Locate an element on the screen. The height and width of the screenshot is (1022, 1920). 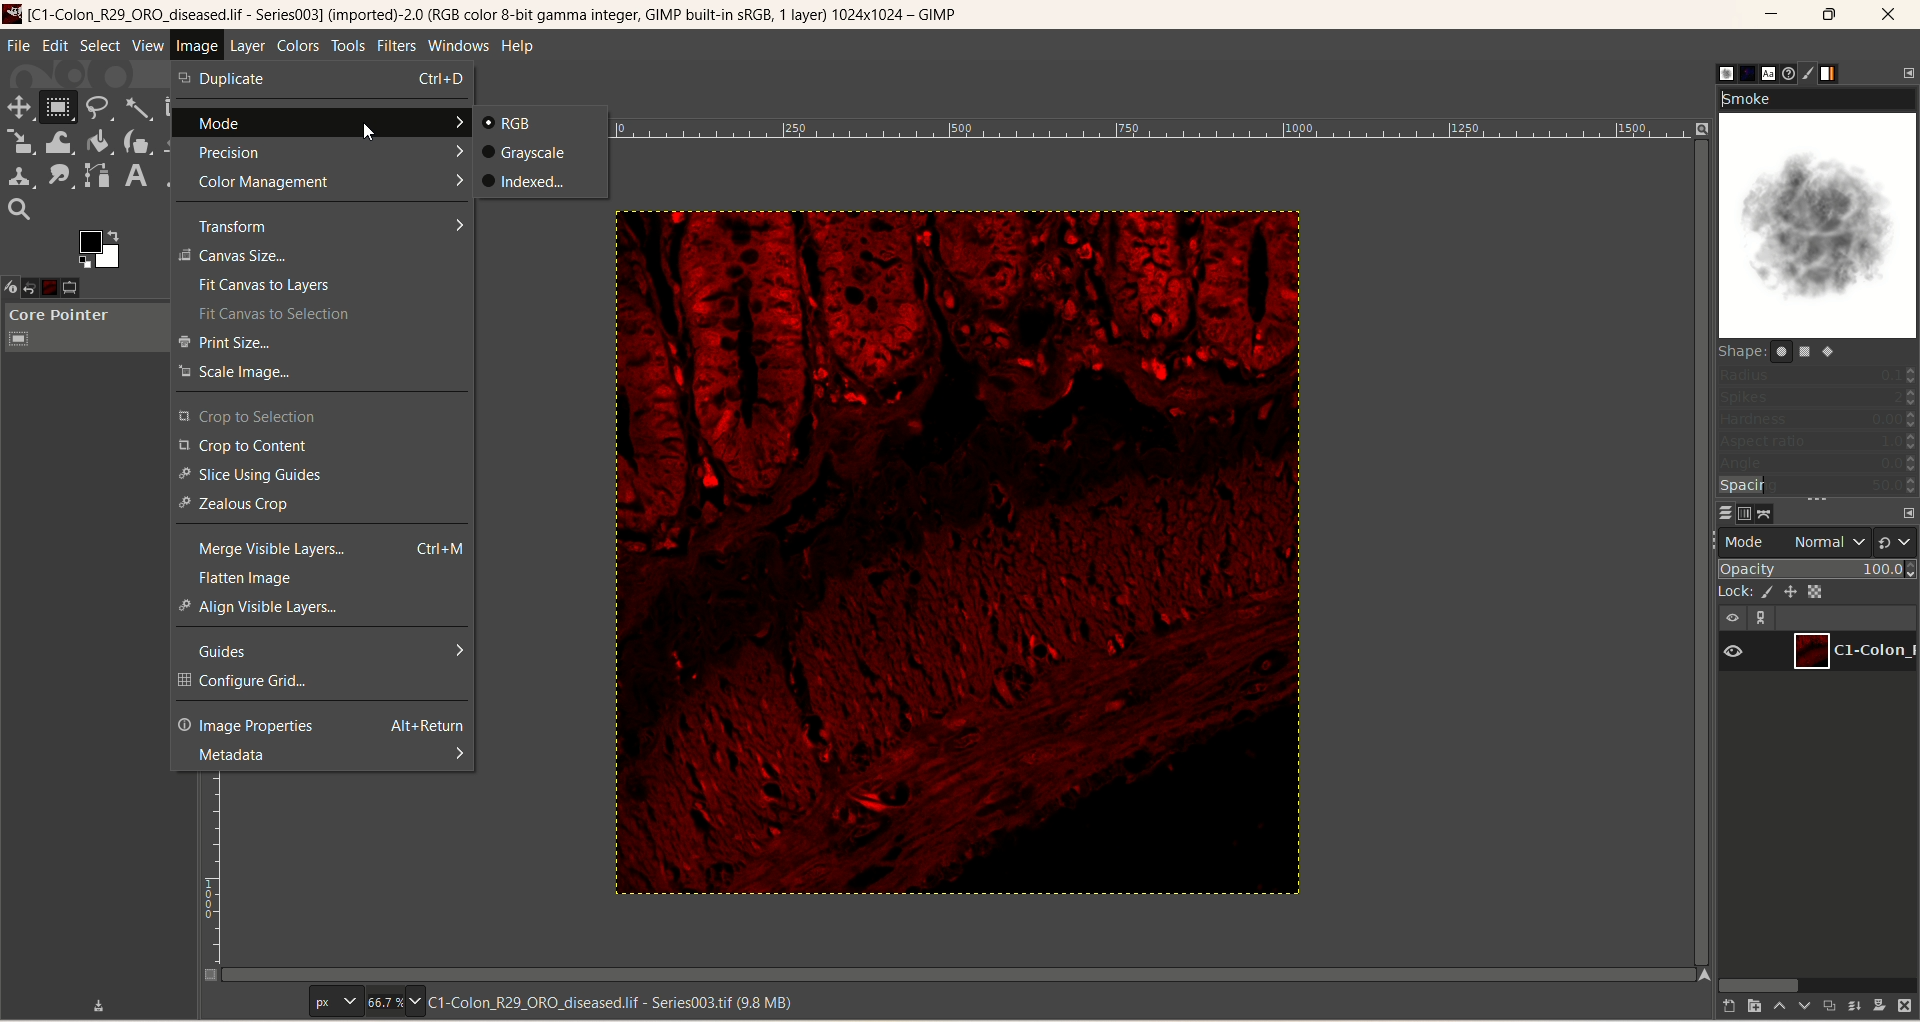
indexed is located at coordinates (527, 181).